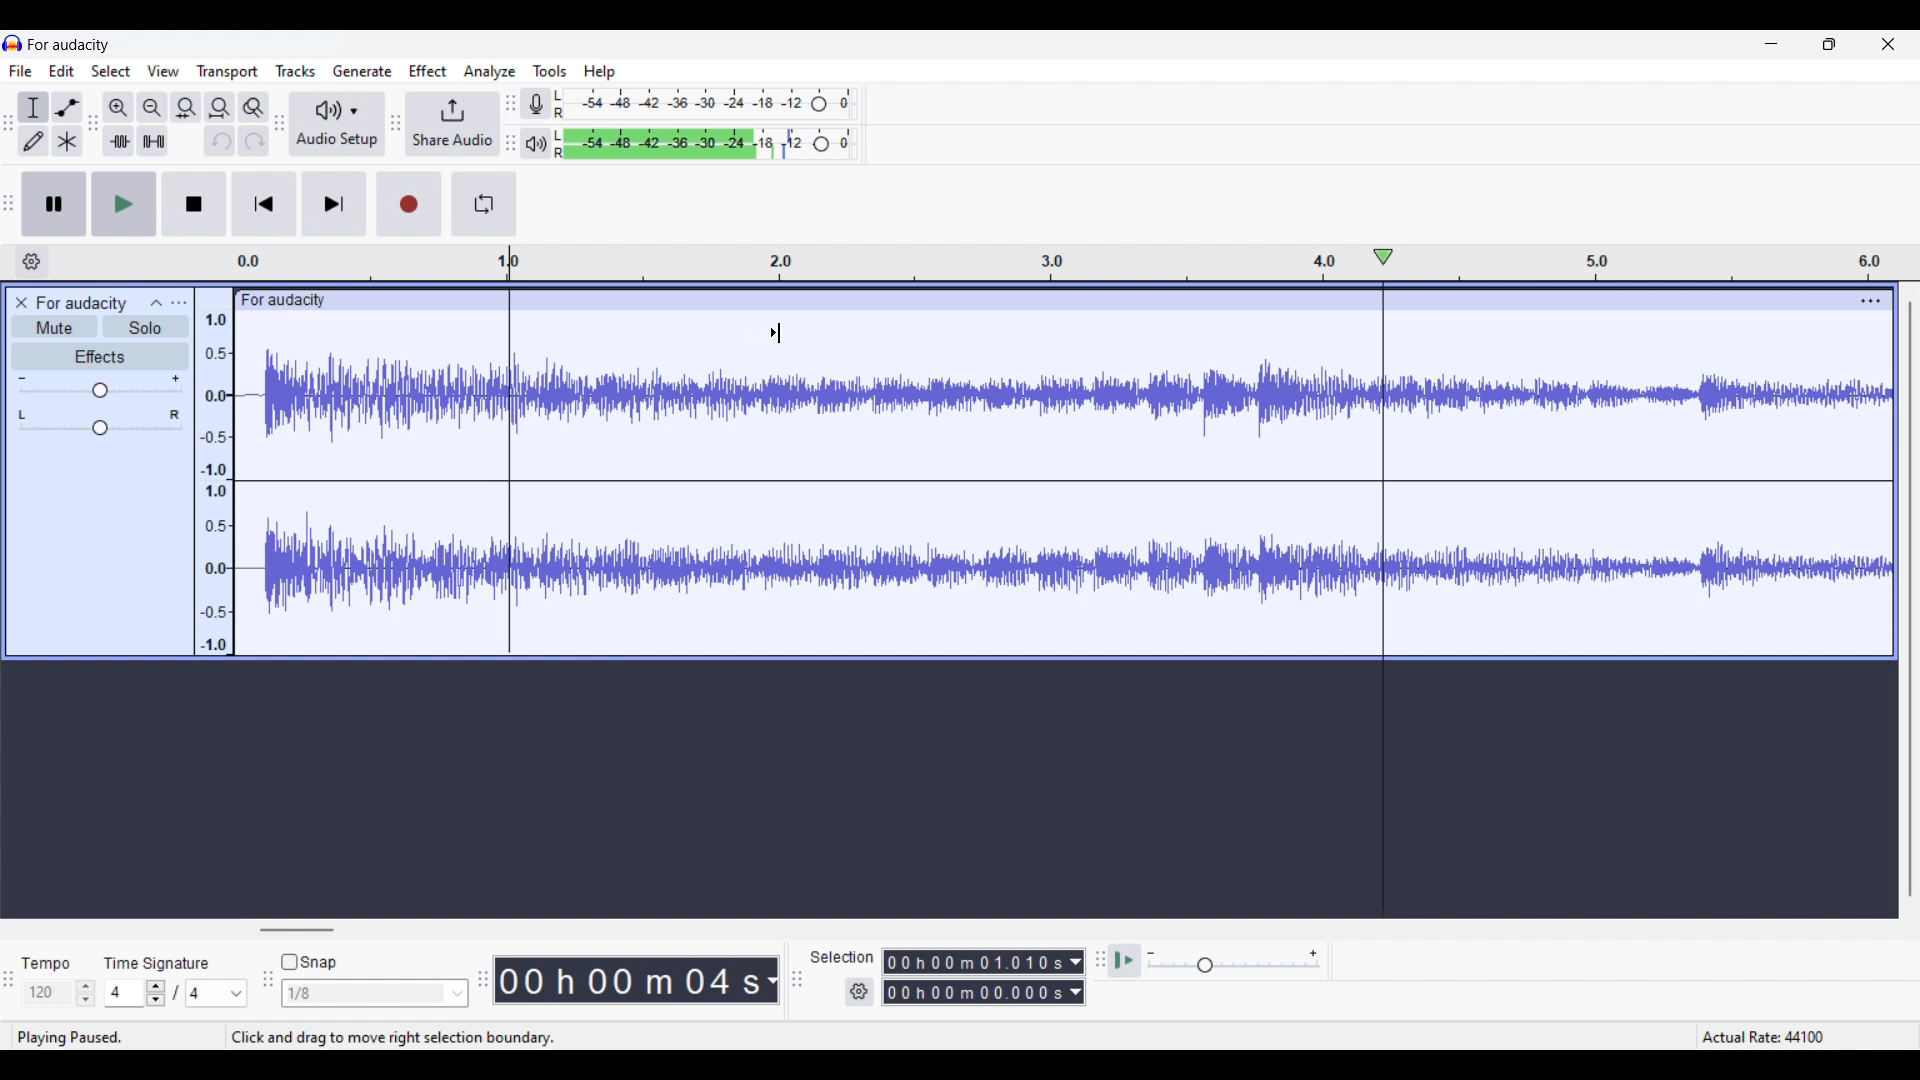 This screenshot has width=1920, height=1080. What do you see at coordinates (34, 141) in the screenshot?
I see `Draw tool` at bounding box center [34, 141].